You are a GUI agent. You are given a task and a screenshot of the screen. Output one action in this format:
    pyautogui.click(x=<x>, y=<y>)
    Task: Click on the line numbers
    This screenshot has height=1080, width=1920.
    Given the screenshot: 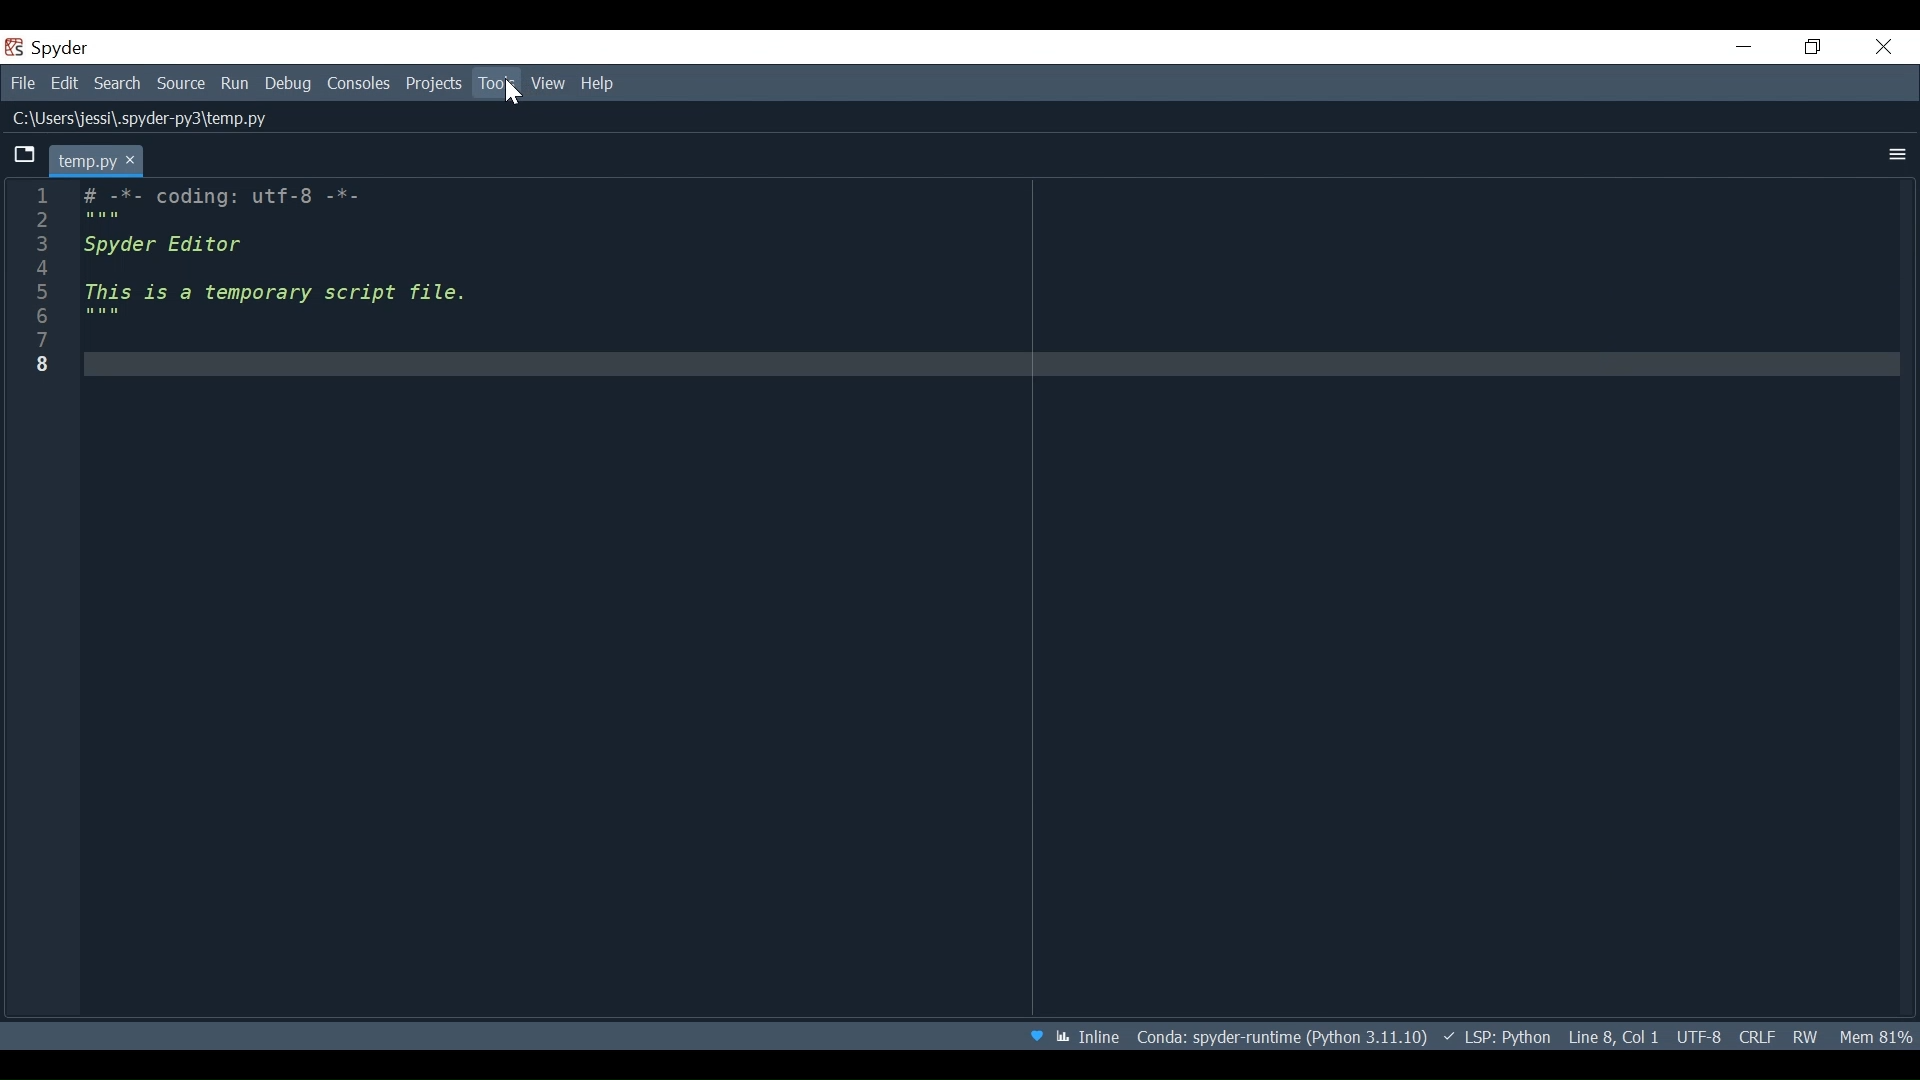 What is the action you would take?
    pyautogui.click(x=38, y=283)
    